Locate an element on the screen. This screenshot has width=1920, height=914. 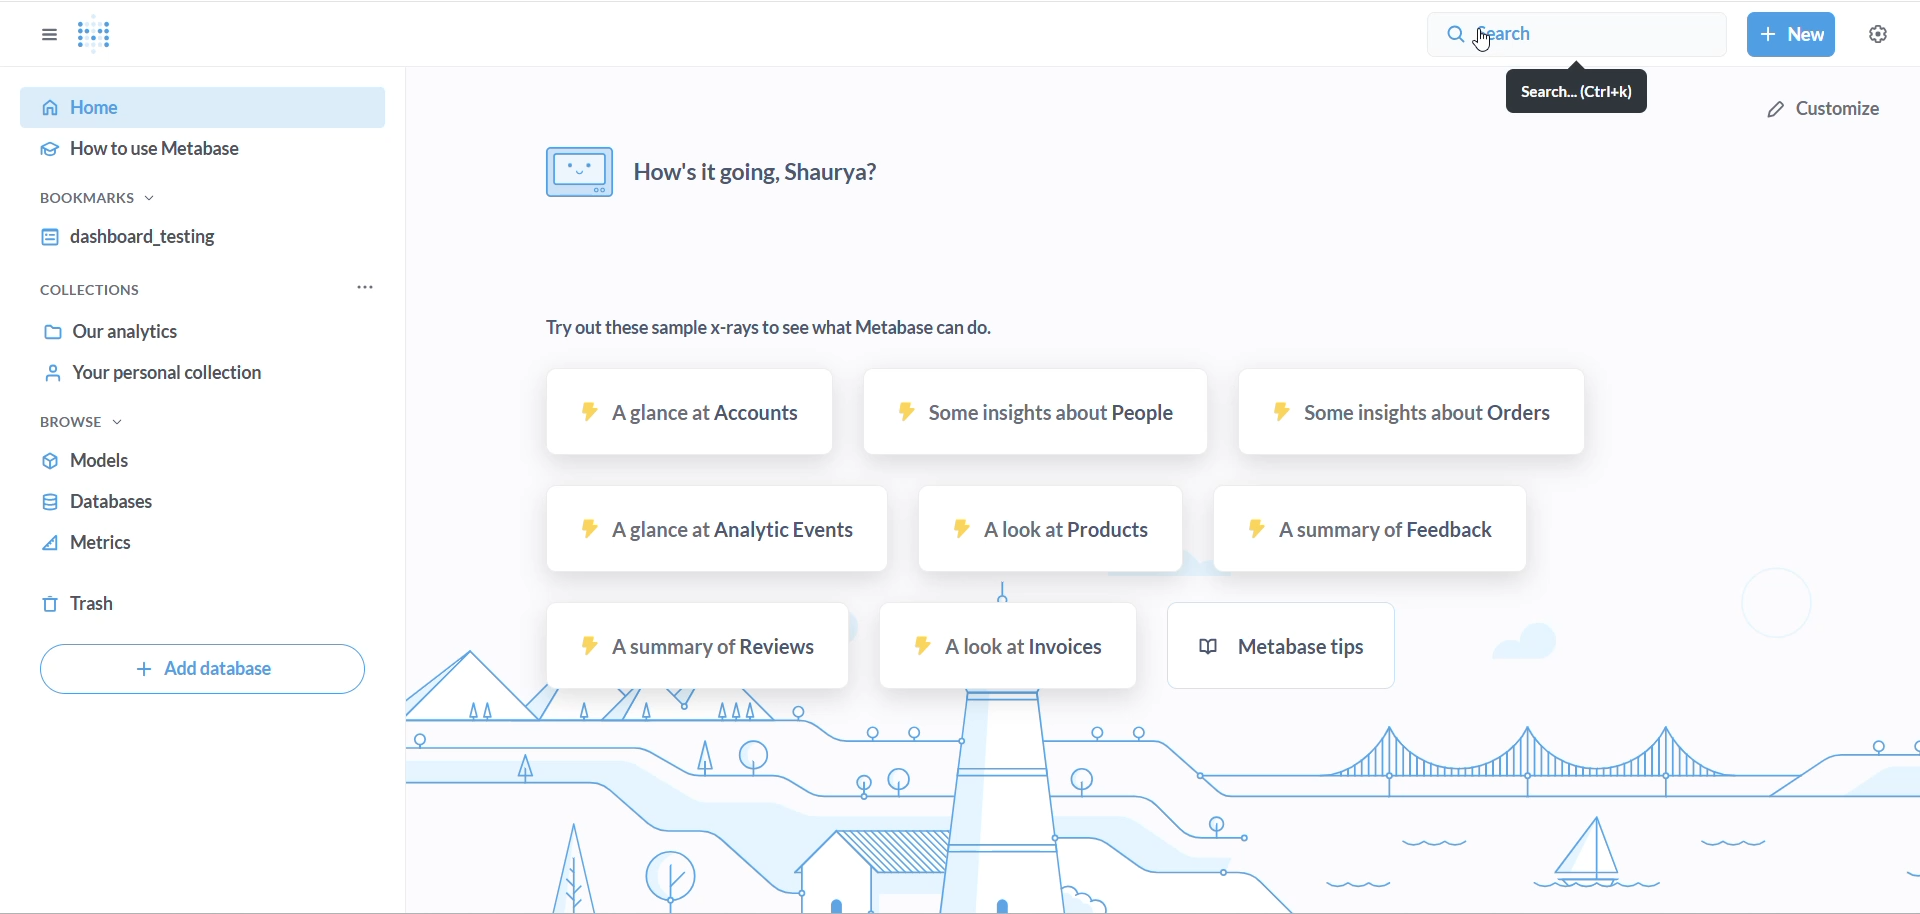
personal collection is located at coordinates (196, 377).